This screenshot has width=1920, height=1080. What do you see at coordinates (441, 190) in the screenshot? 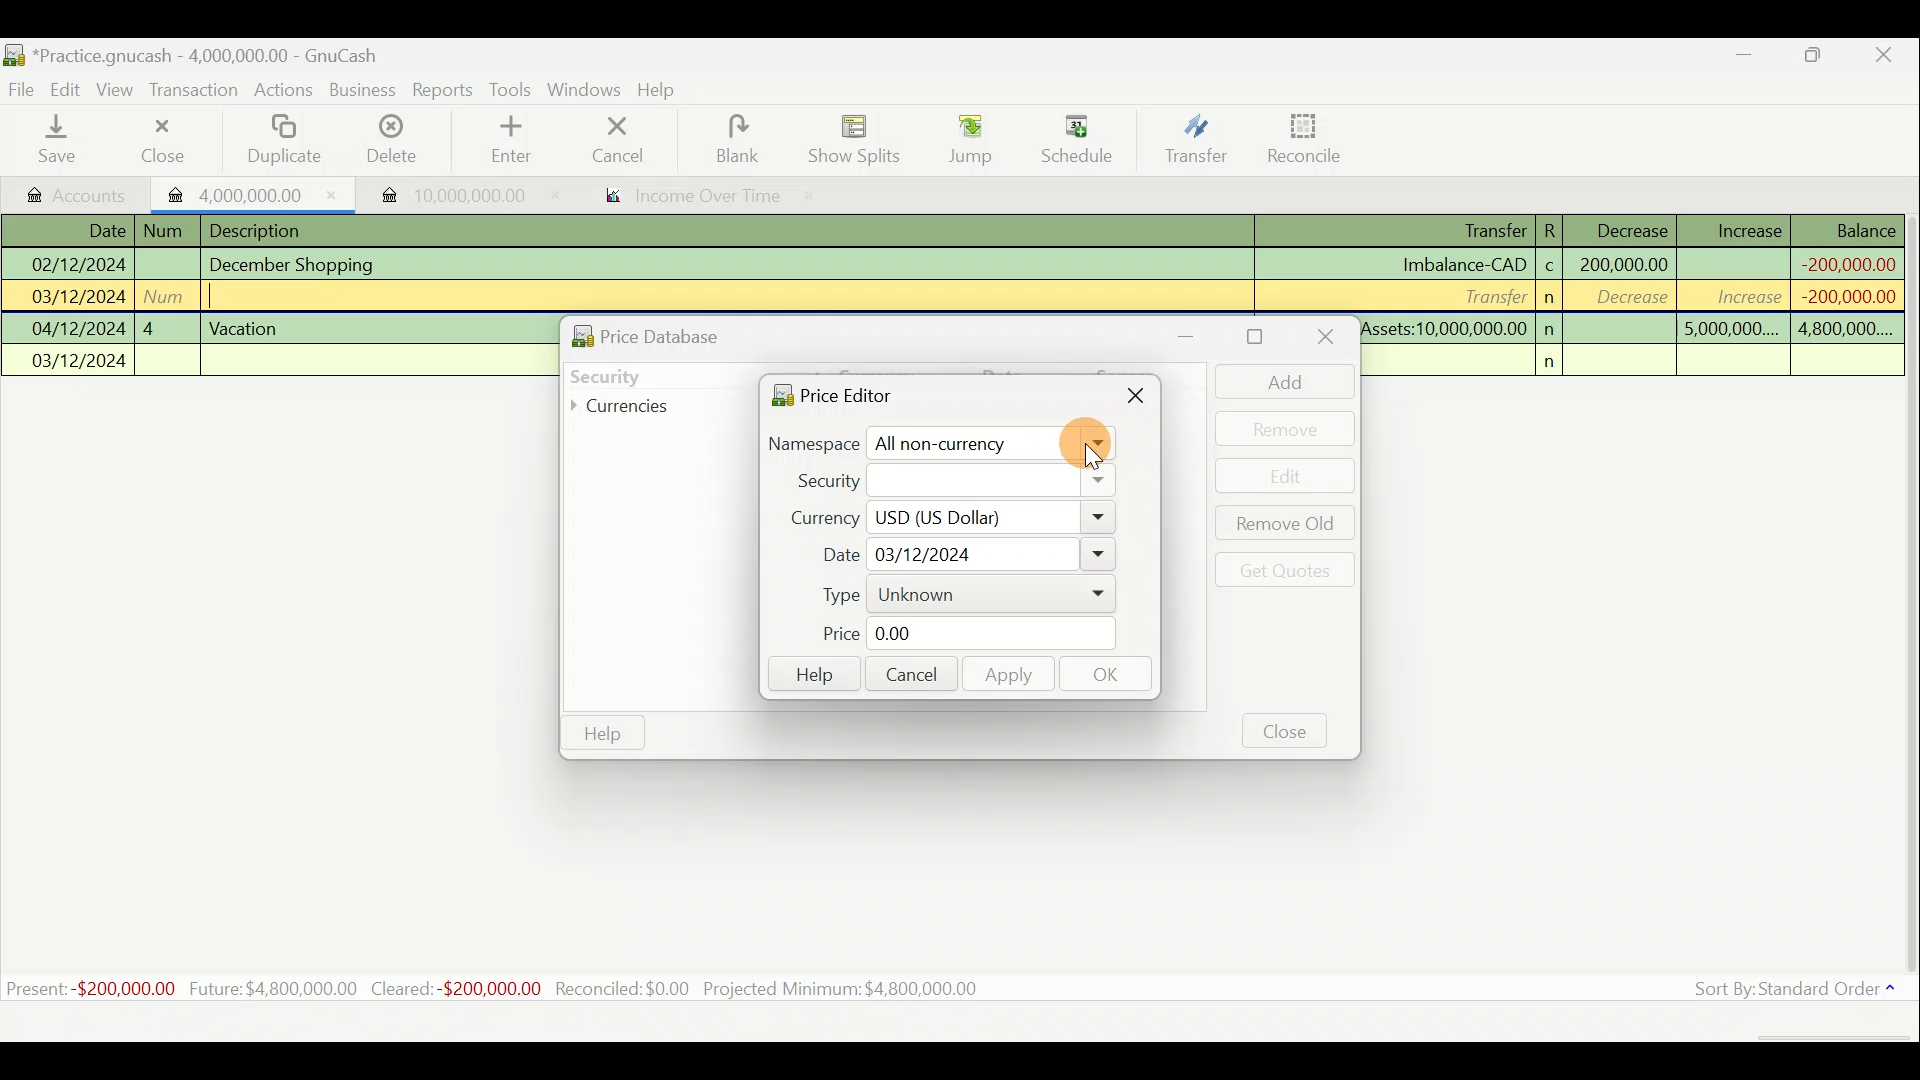
I see `Imported transaction` at bounding box center [441, 190].